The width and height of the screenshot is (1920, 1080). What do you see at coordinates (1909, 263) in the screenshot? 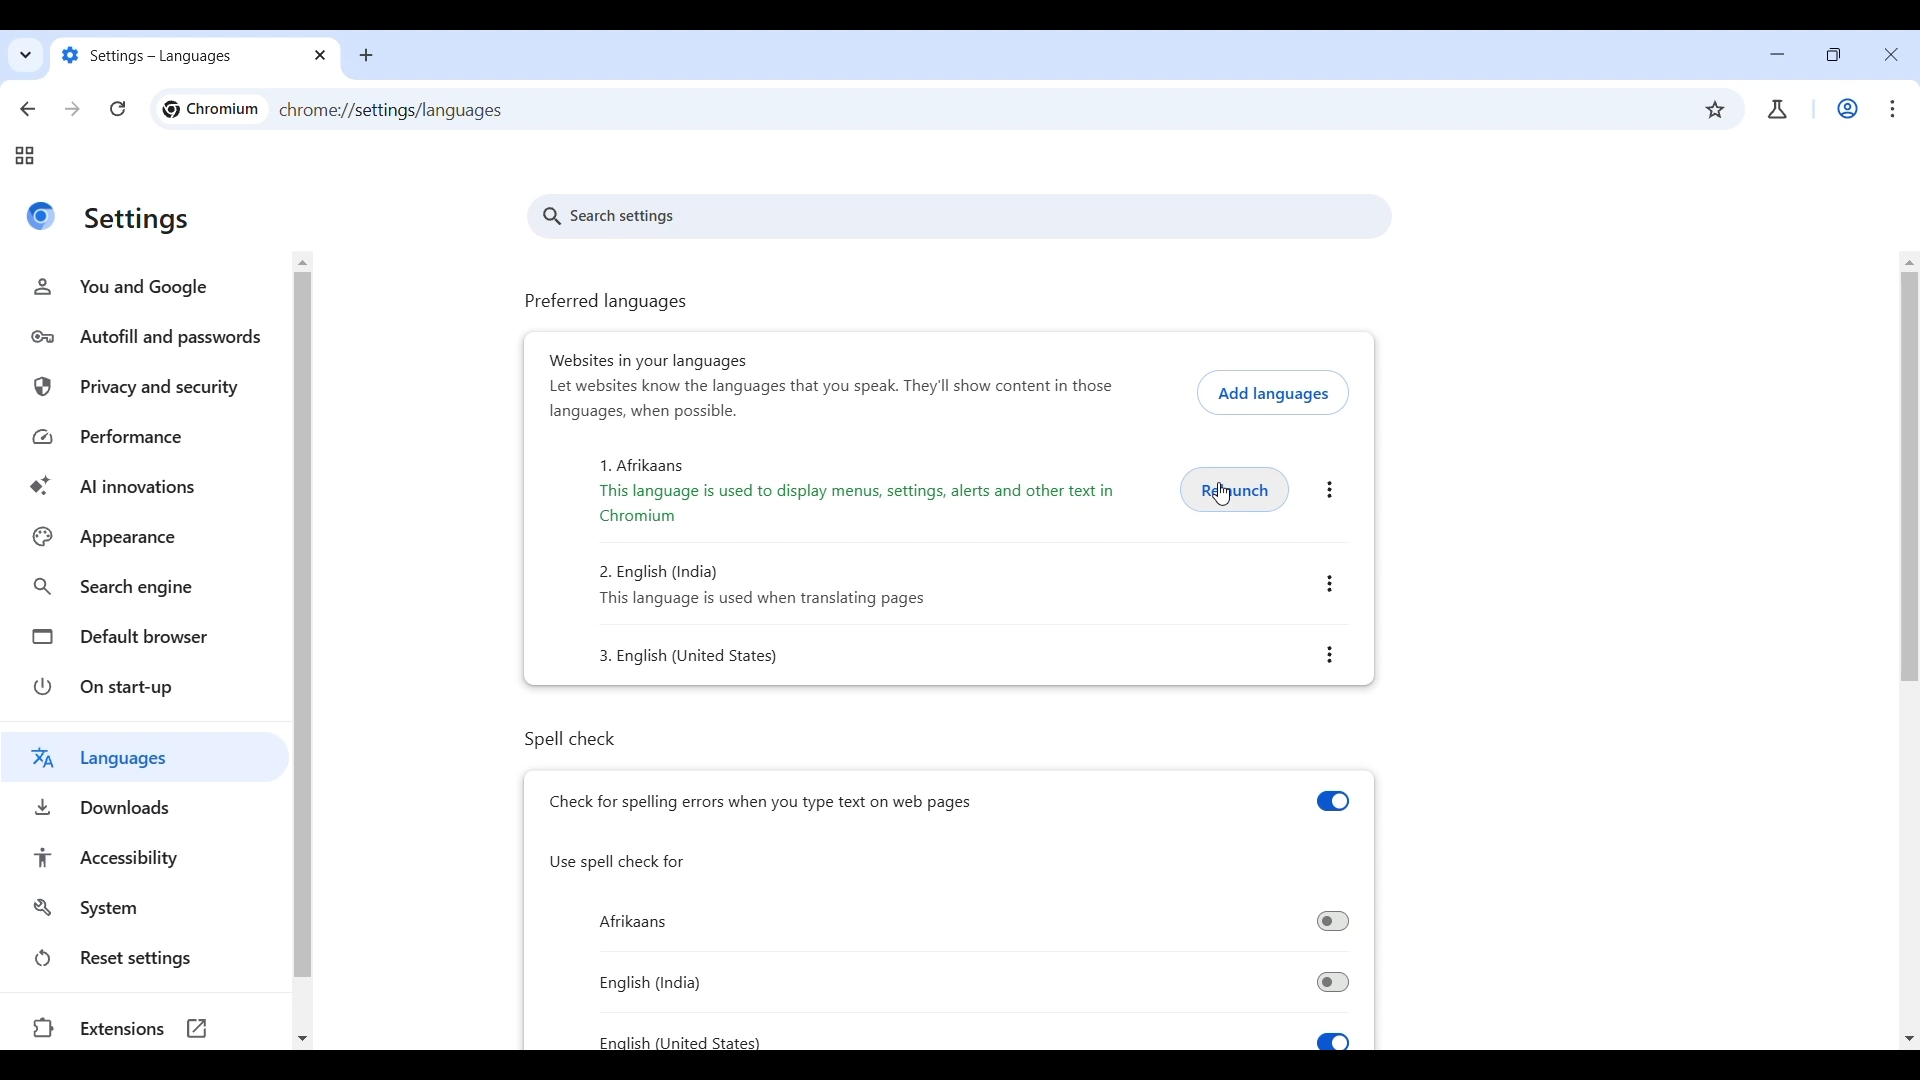
I see `Quick slide to top` at bounding box center [1909, 263].